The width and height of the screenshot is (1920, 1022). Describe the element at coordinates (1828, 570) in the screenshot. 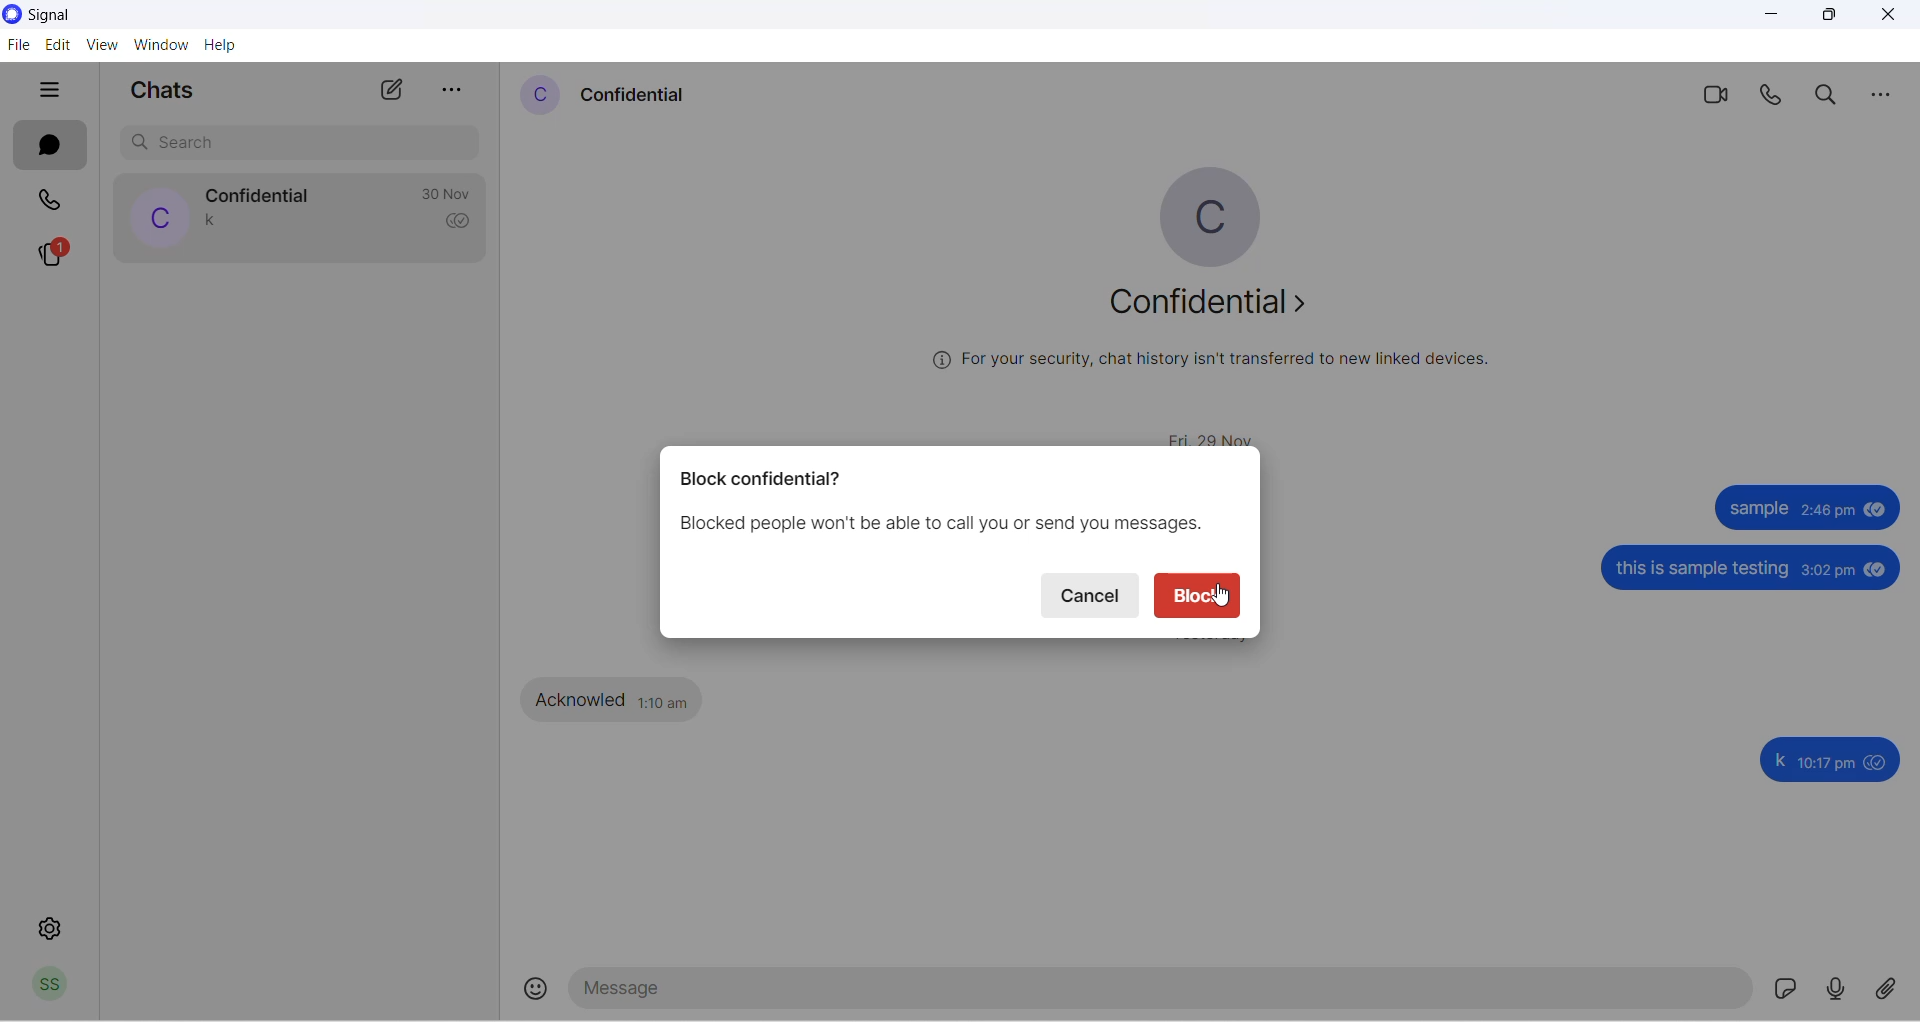

I see `3:02  pm` at that location.